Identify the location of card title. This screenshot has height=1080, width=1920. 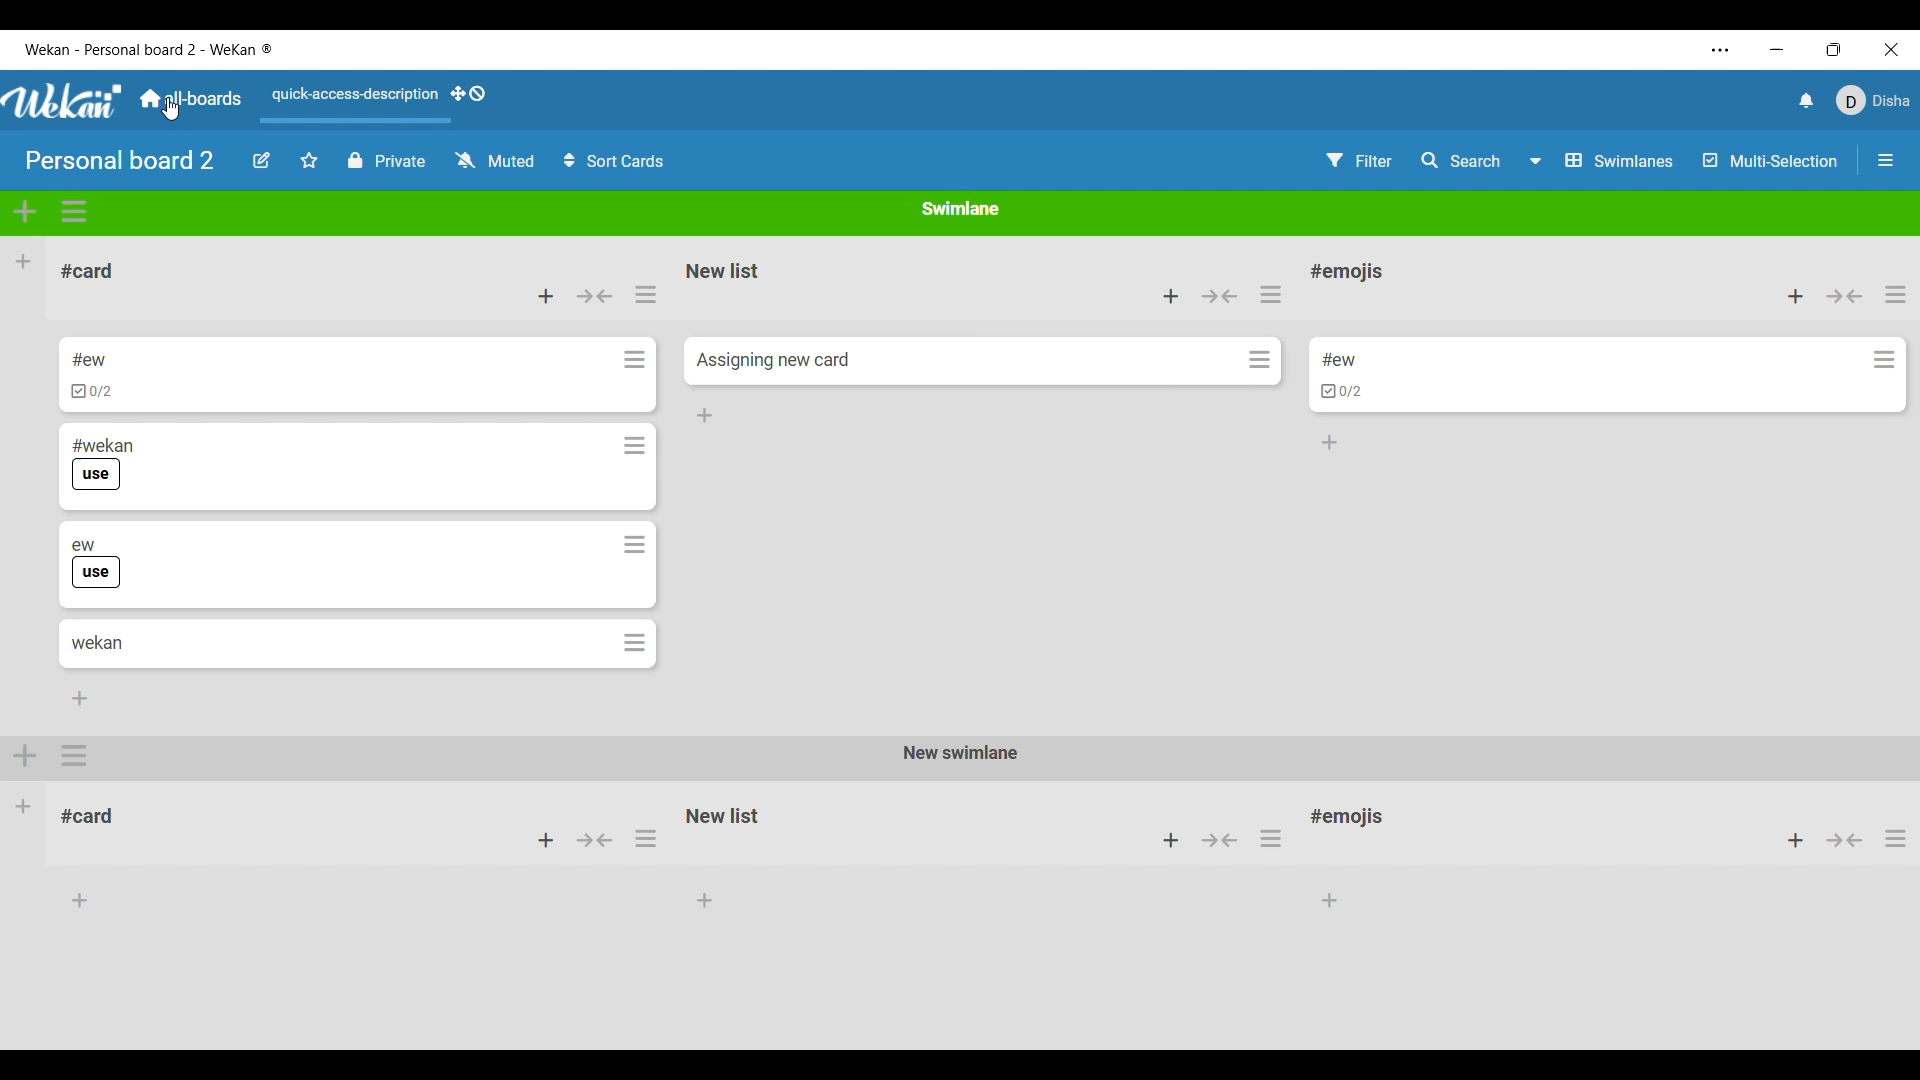
(133, 824).